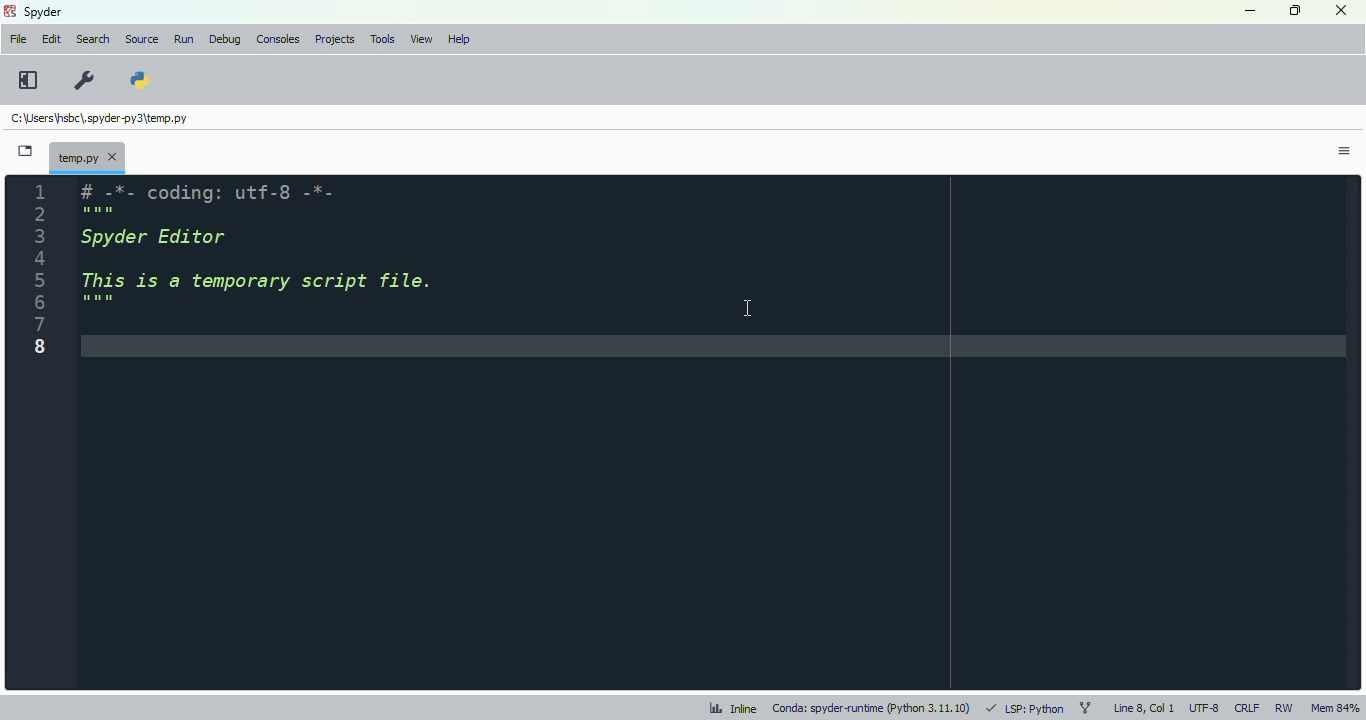  What do you see at coordinates (725, 707) in the screenshot?
I see `Inline` at bounding box center [725, 707].